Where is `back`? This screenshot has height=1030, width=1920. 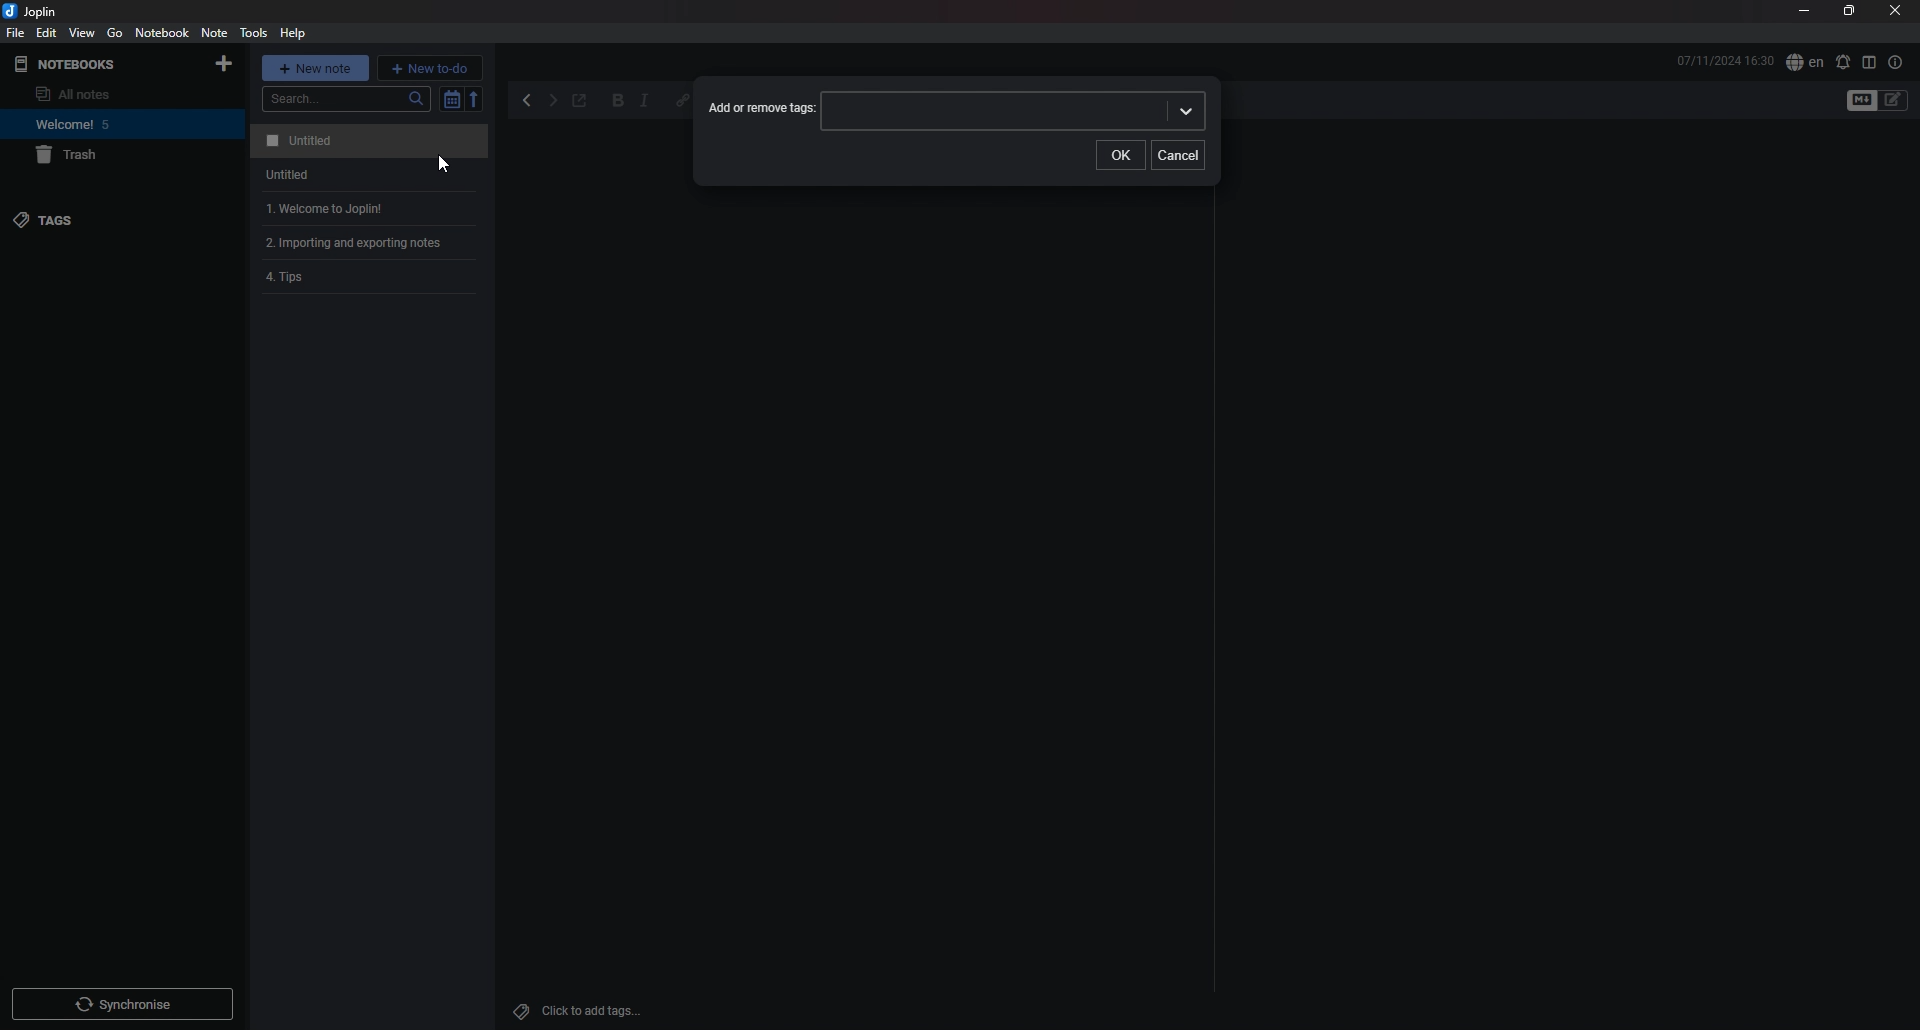 back is located at coordinates (529, 101).